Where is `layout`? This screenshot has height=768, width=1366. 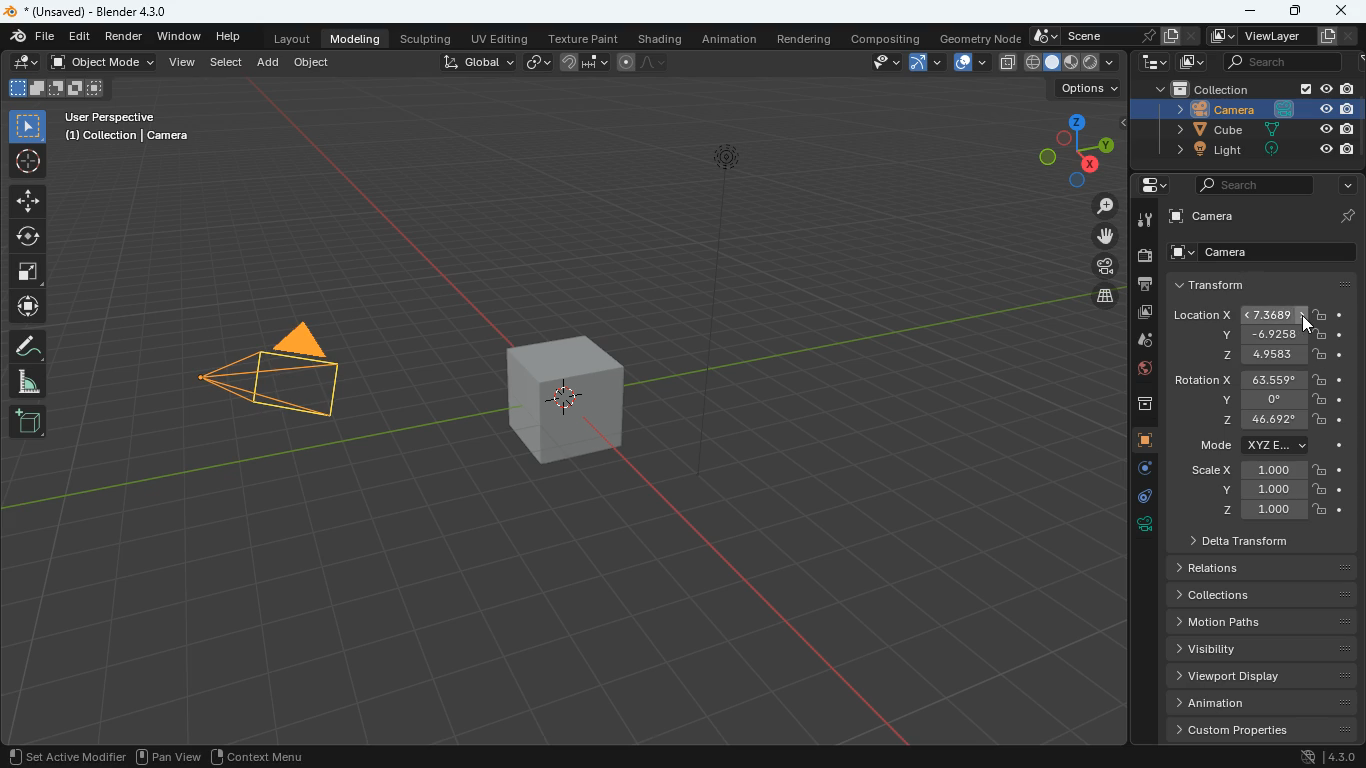 layout is located at coordinates (971, 62).